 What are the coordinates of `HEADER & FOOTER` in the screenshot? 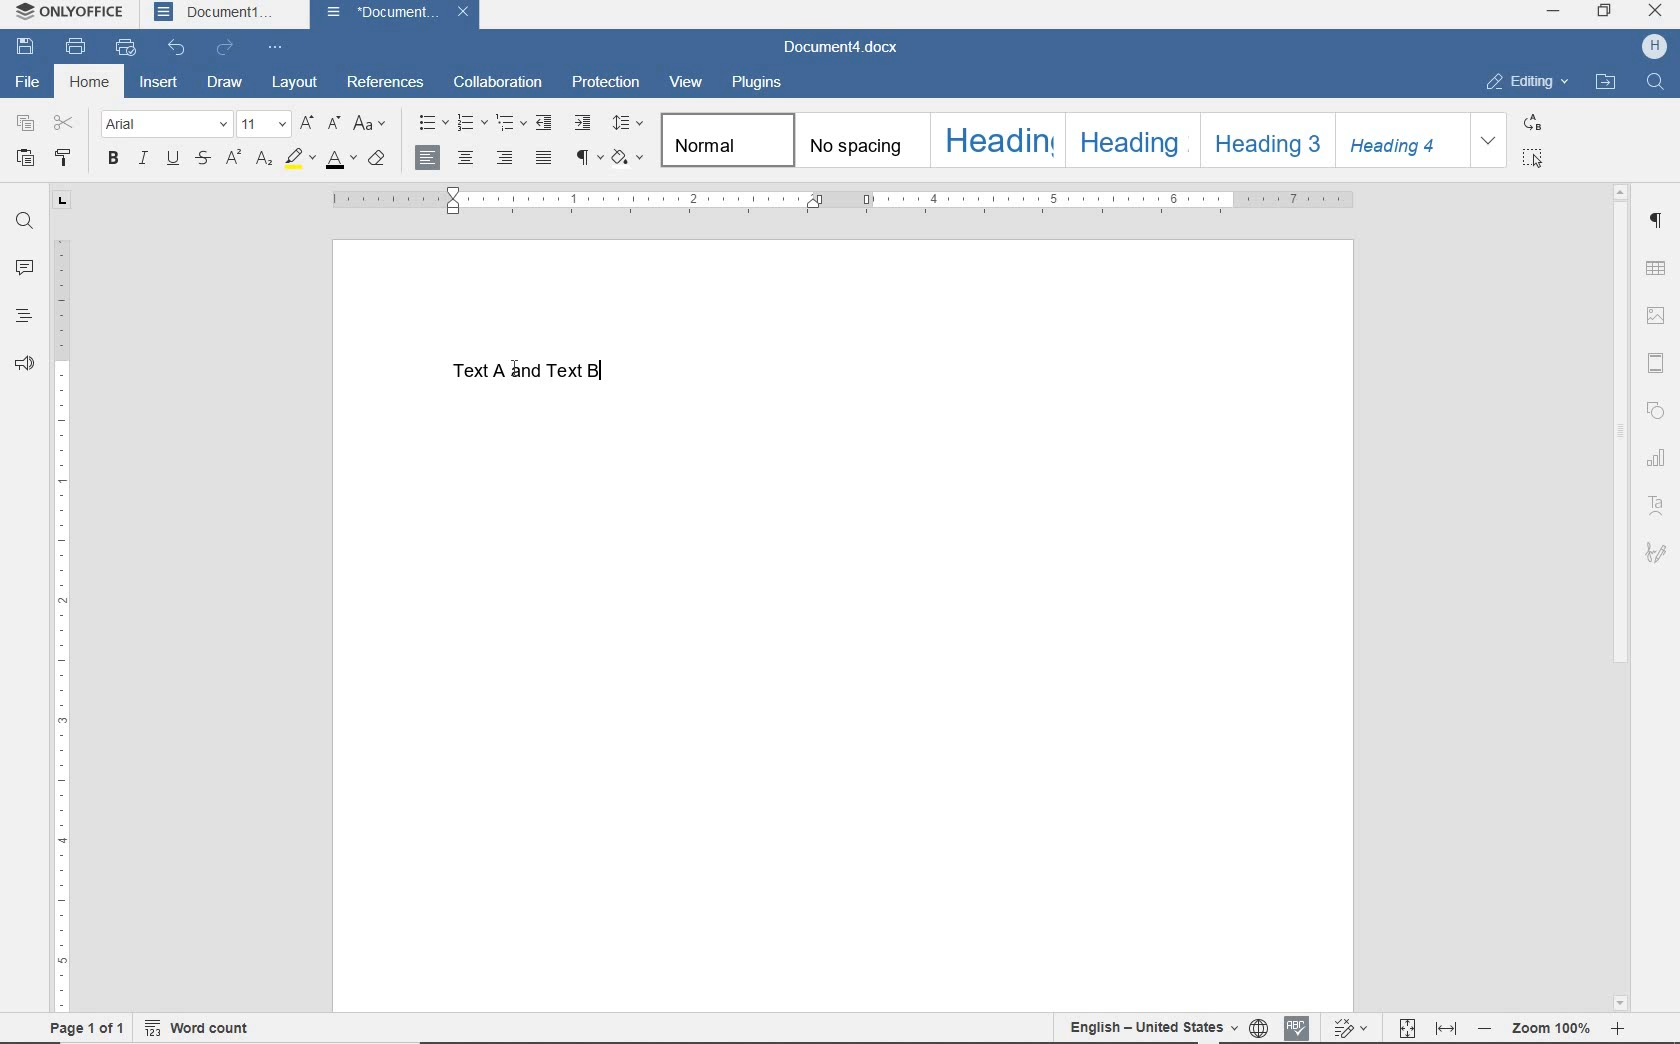 It's located at (1656, 363).